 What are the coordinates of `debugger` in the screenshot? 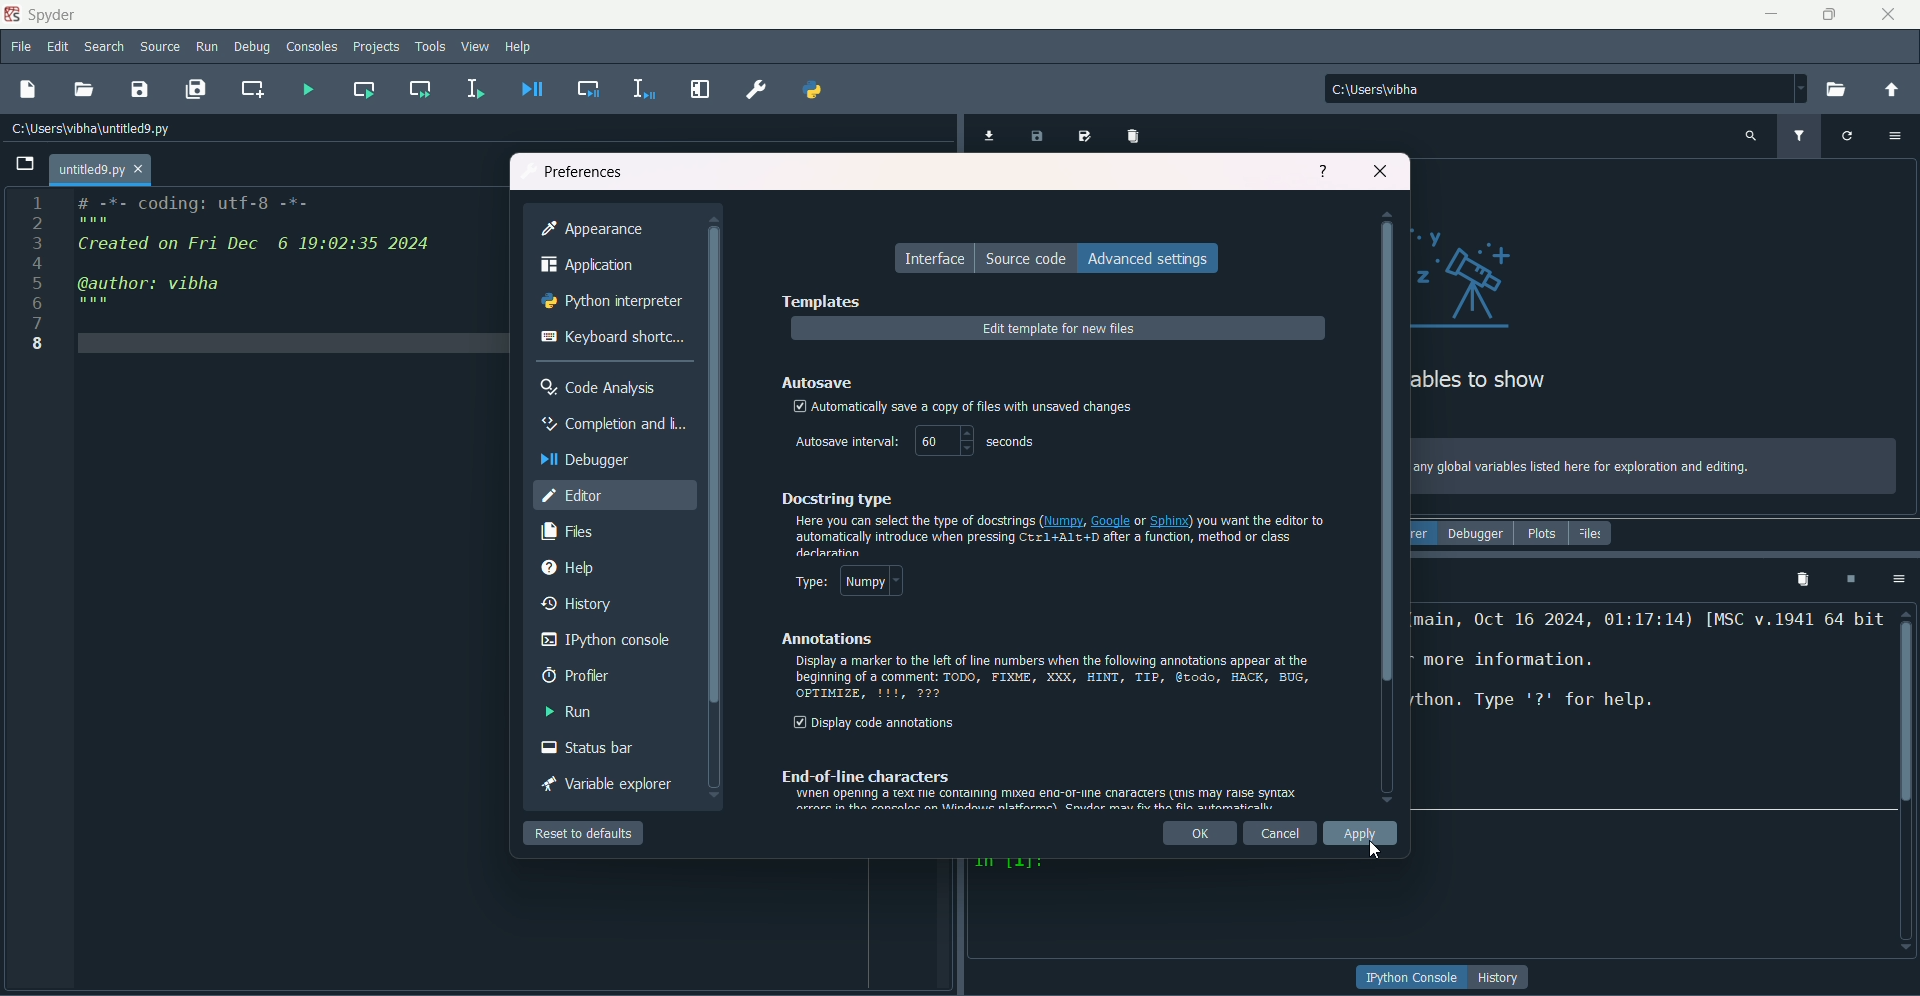 It's located at (585, 459).